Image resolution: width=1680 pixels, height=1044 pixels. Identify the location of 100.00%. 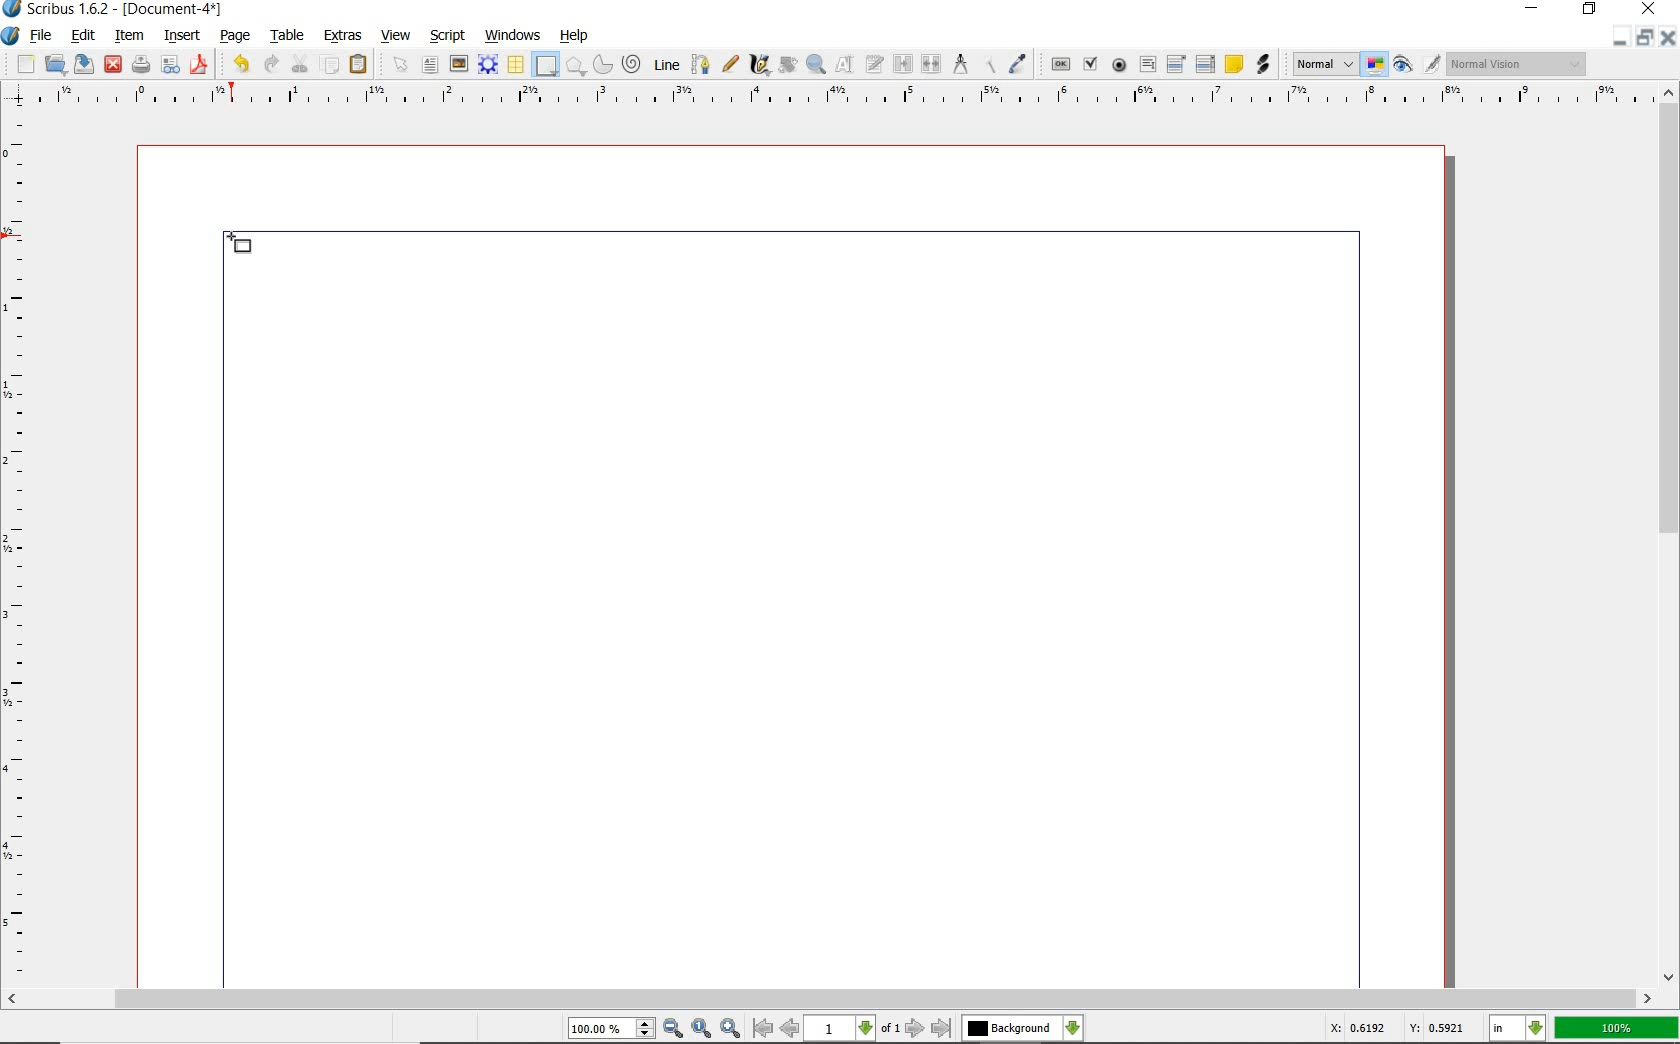
(613, 1030).